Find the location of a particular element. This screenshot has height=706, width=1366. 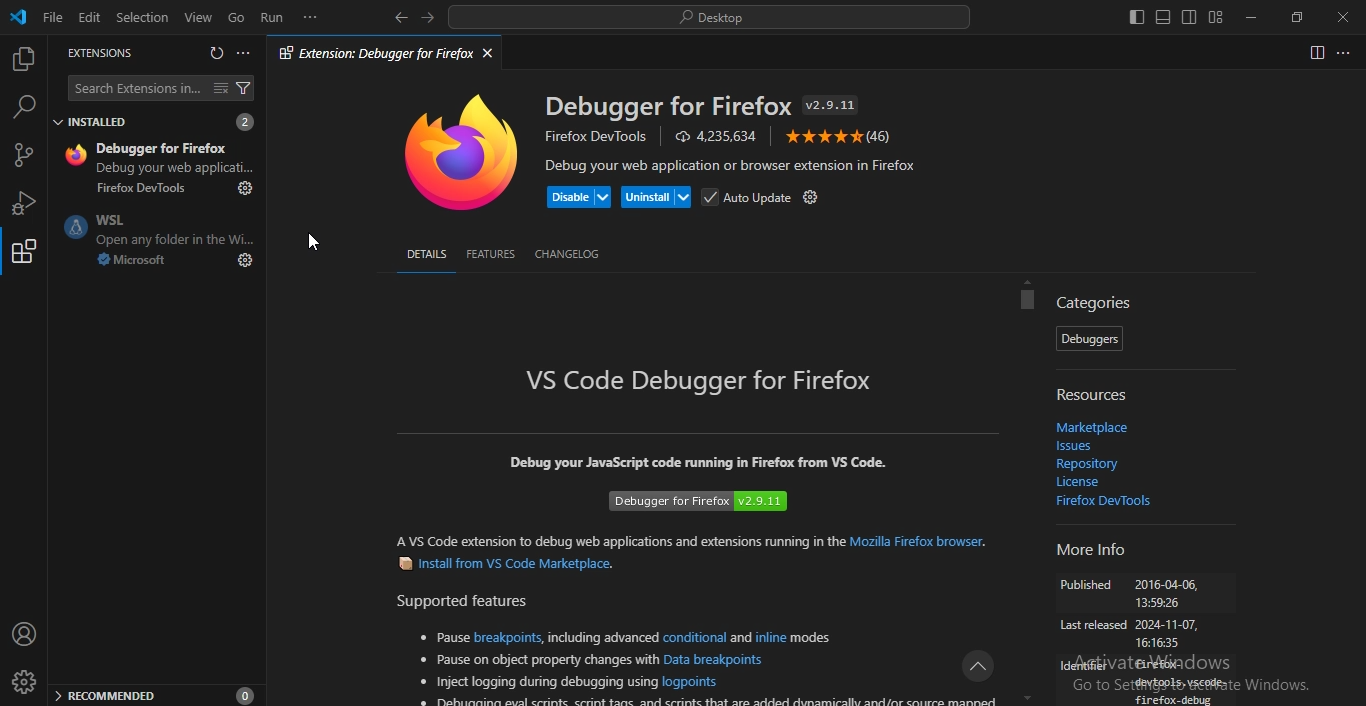

Data breakpoints is located at coordinates (718, 661).